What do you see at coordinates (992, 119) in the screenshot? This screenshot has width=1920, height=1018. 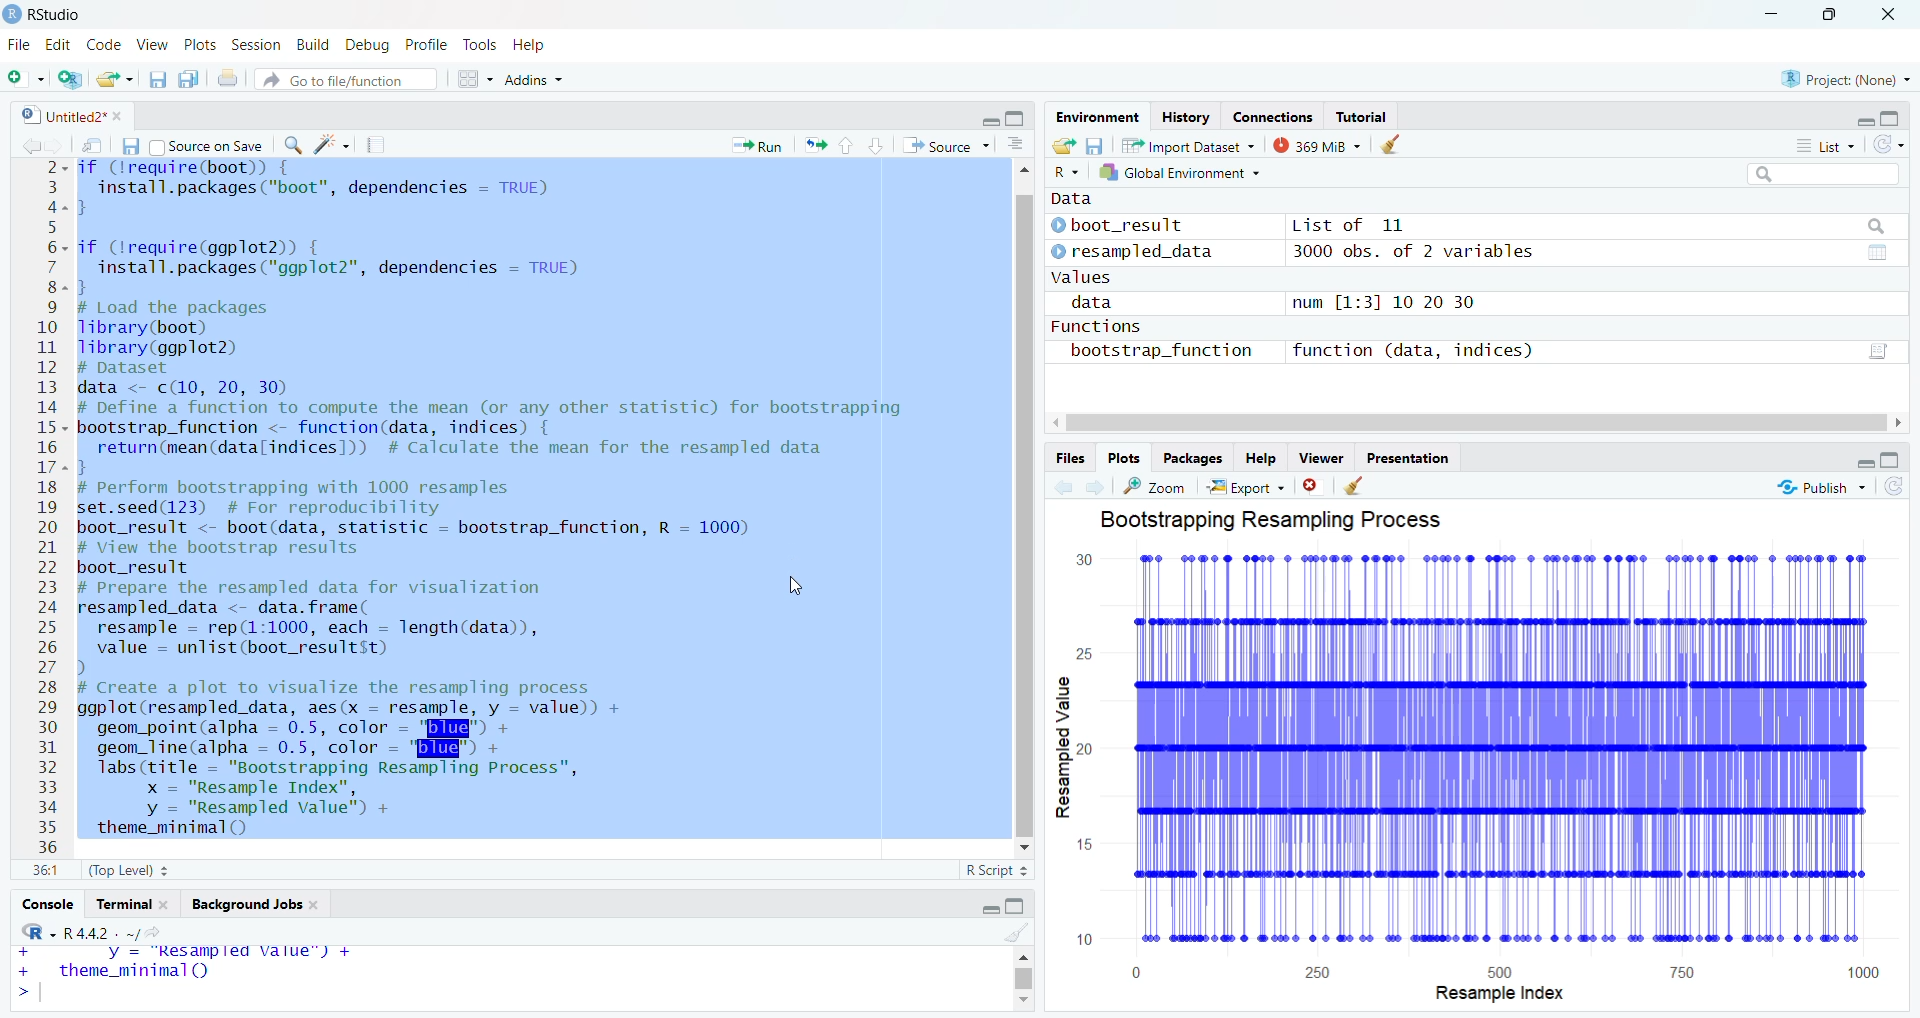 I see `hide r script` at bounding box center [992, 119].